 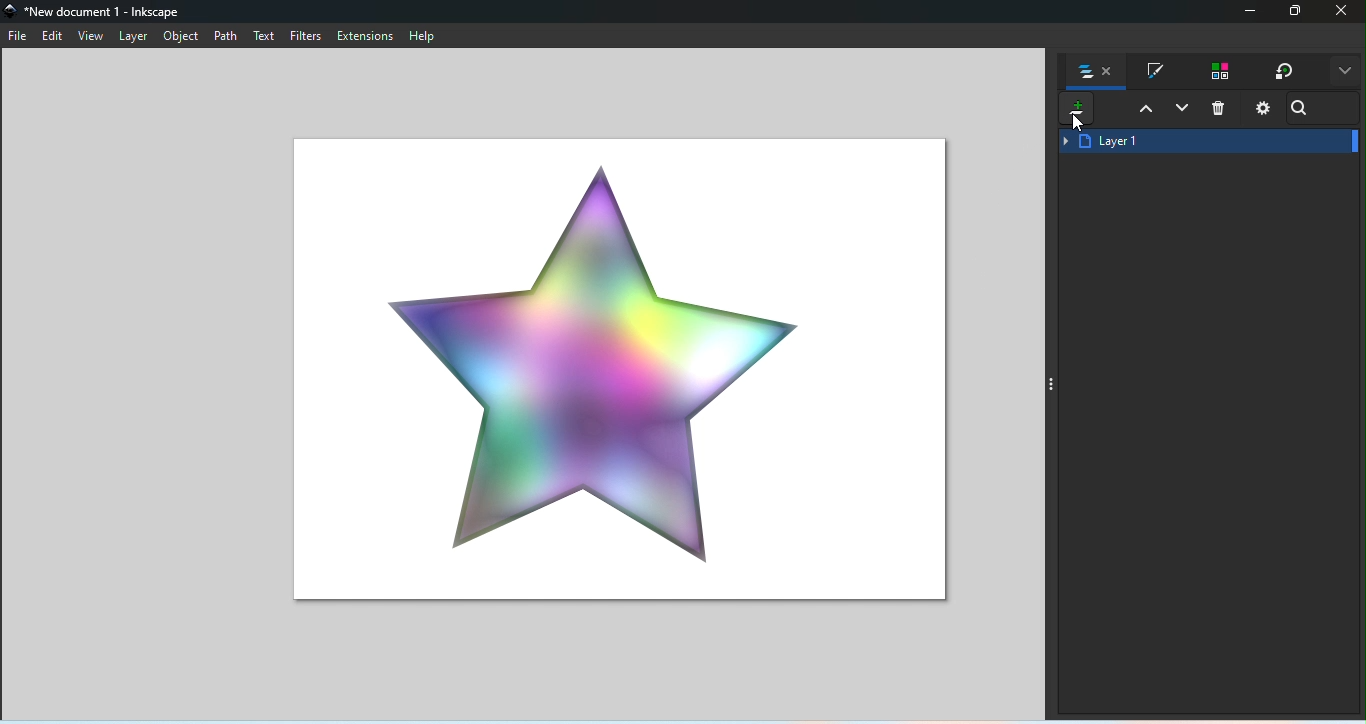 I want to click on Text, so click(x=266, y=37).